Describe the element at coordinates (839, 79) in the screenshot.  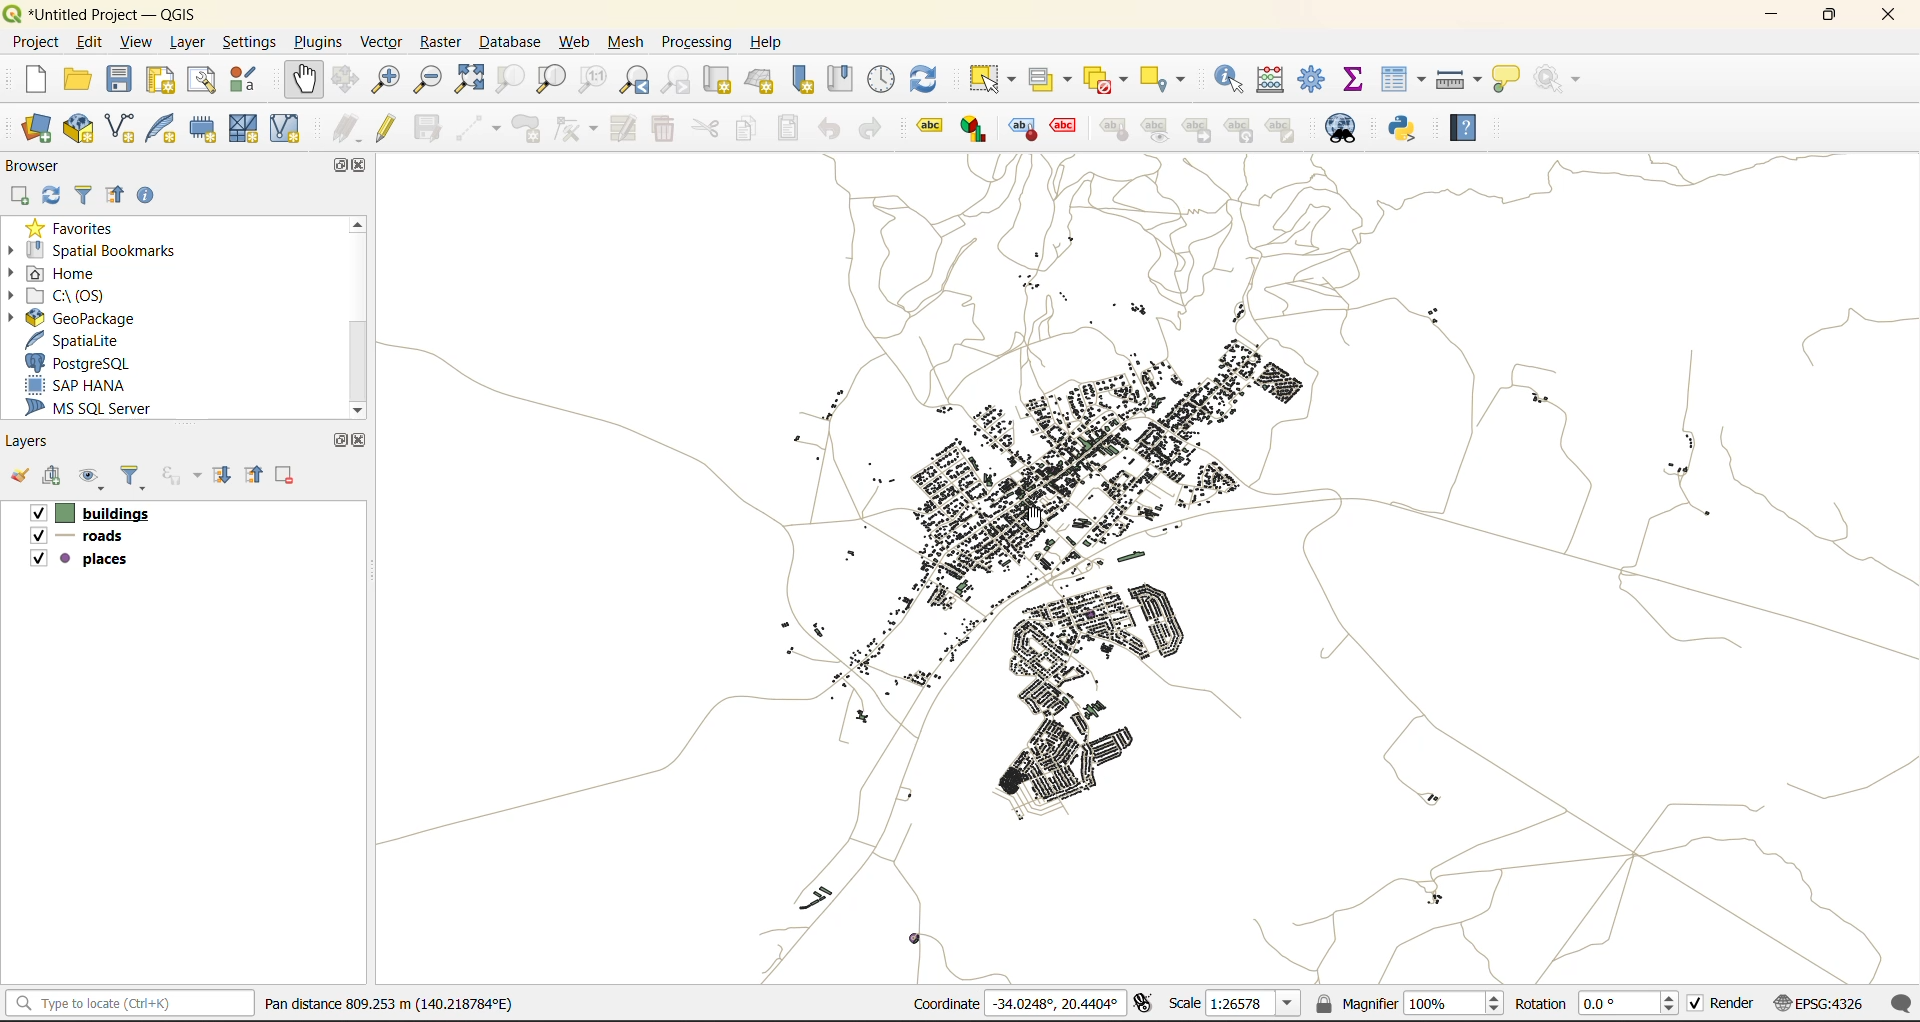
I see `show spatial bookmark` at that location.